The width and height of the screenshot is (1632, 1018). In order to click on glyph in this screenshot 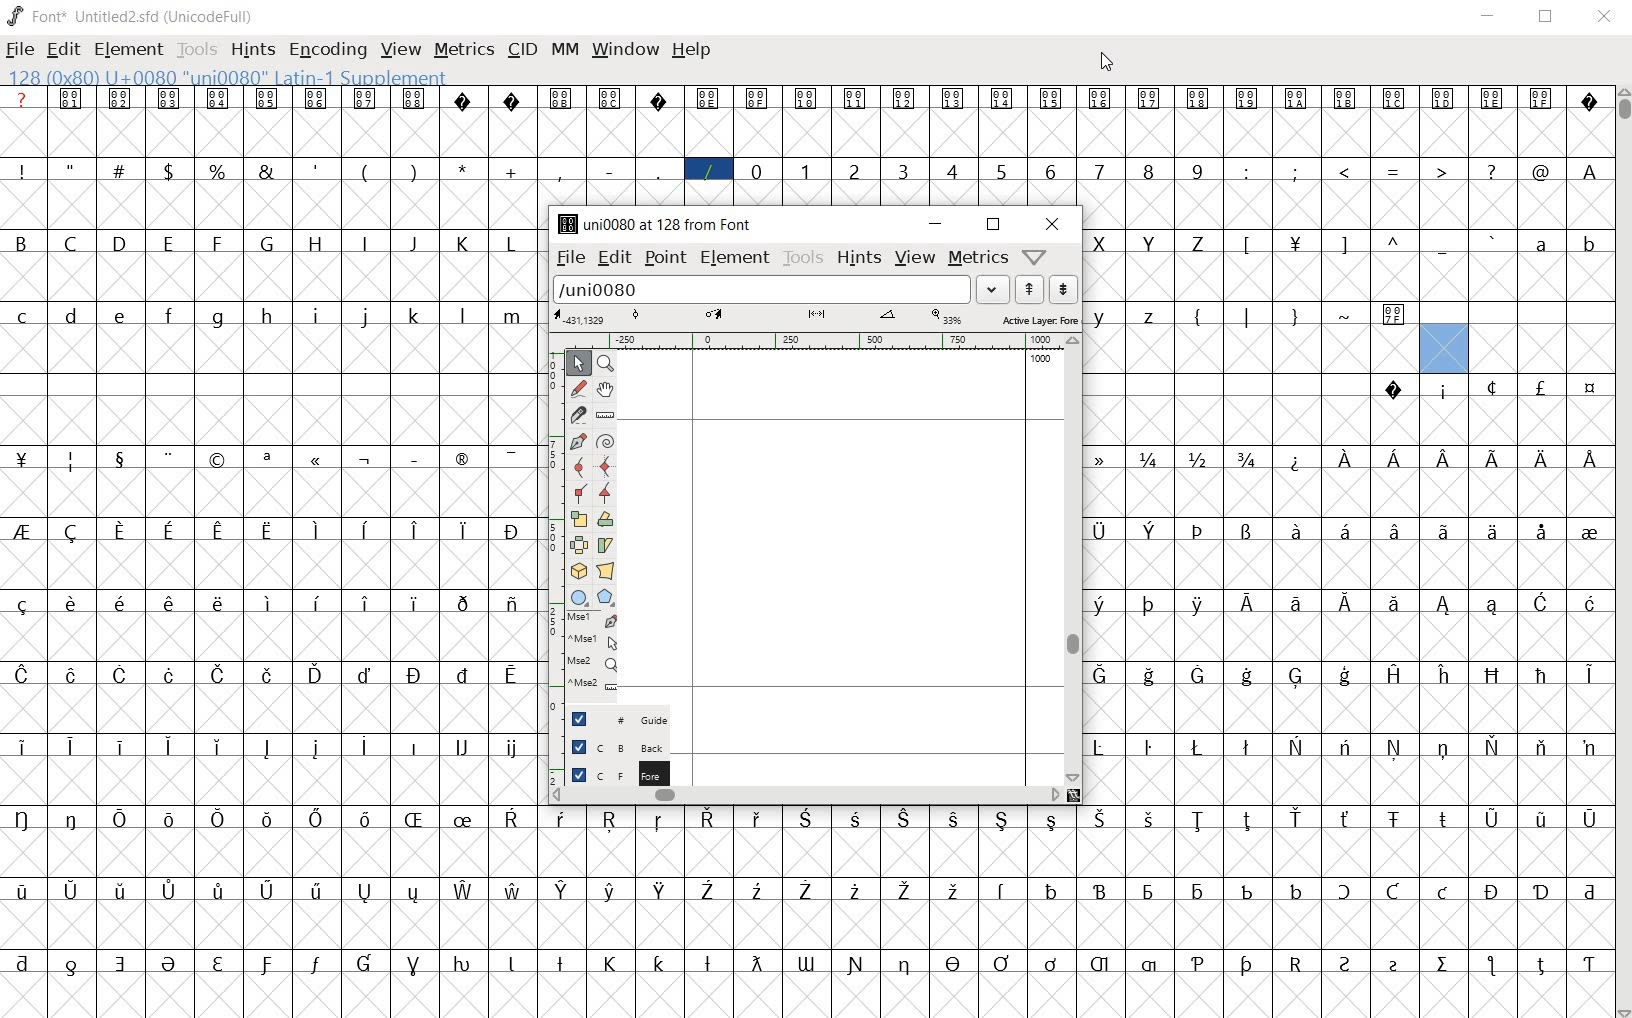, I will do `click(1540, 245)`.